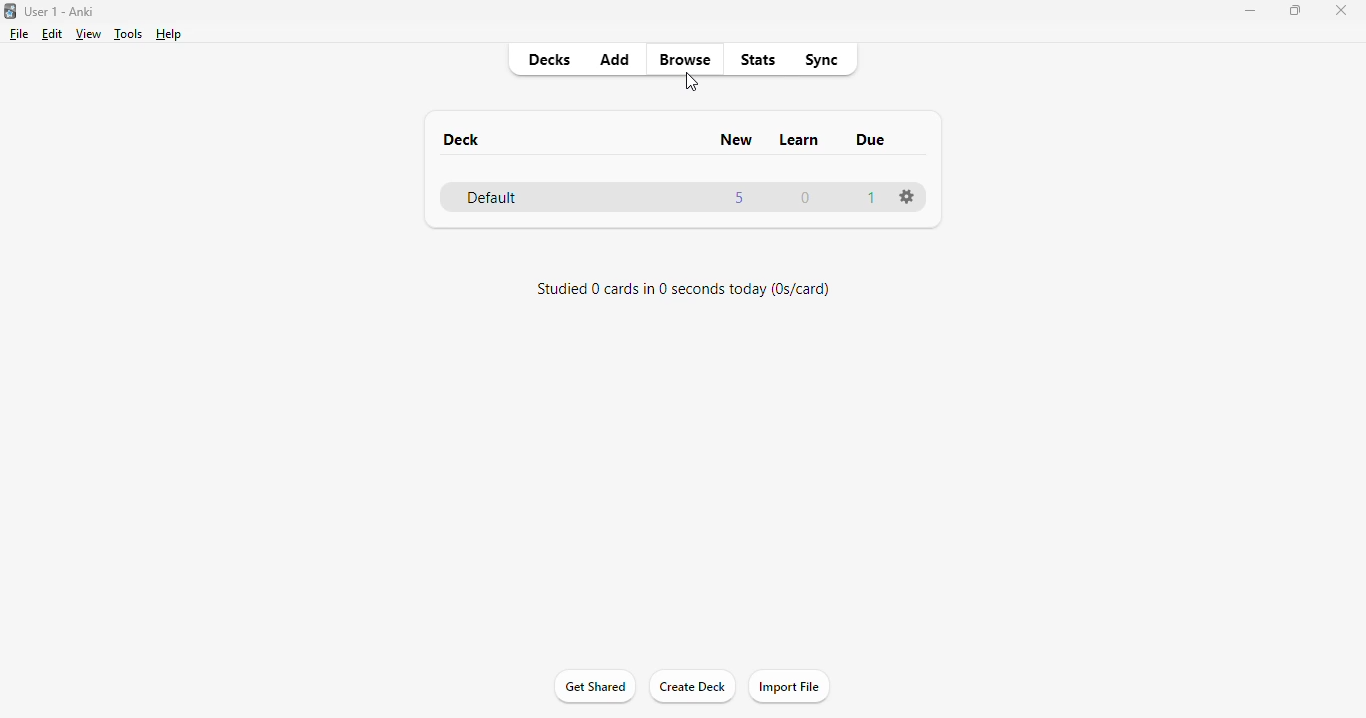  I want to click on 1, so click(873, 197).